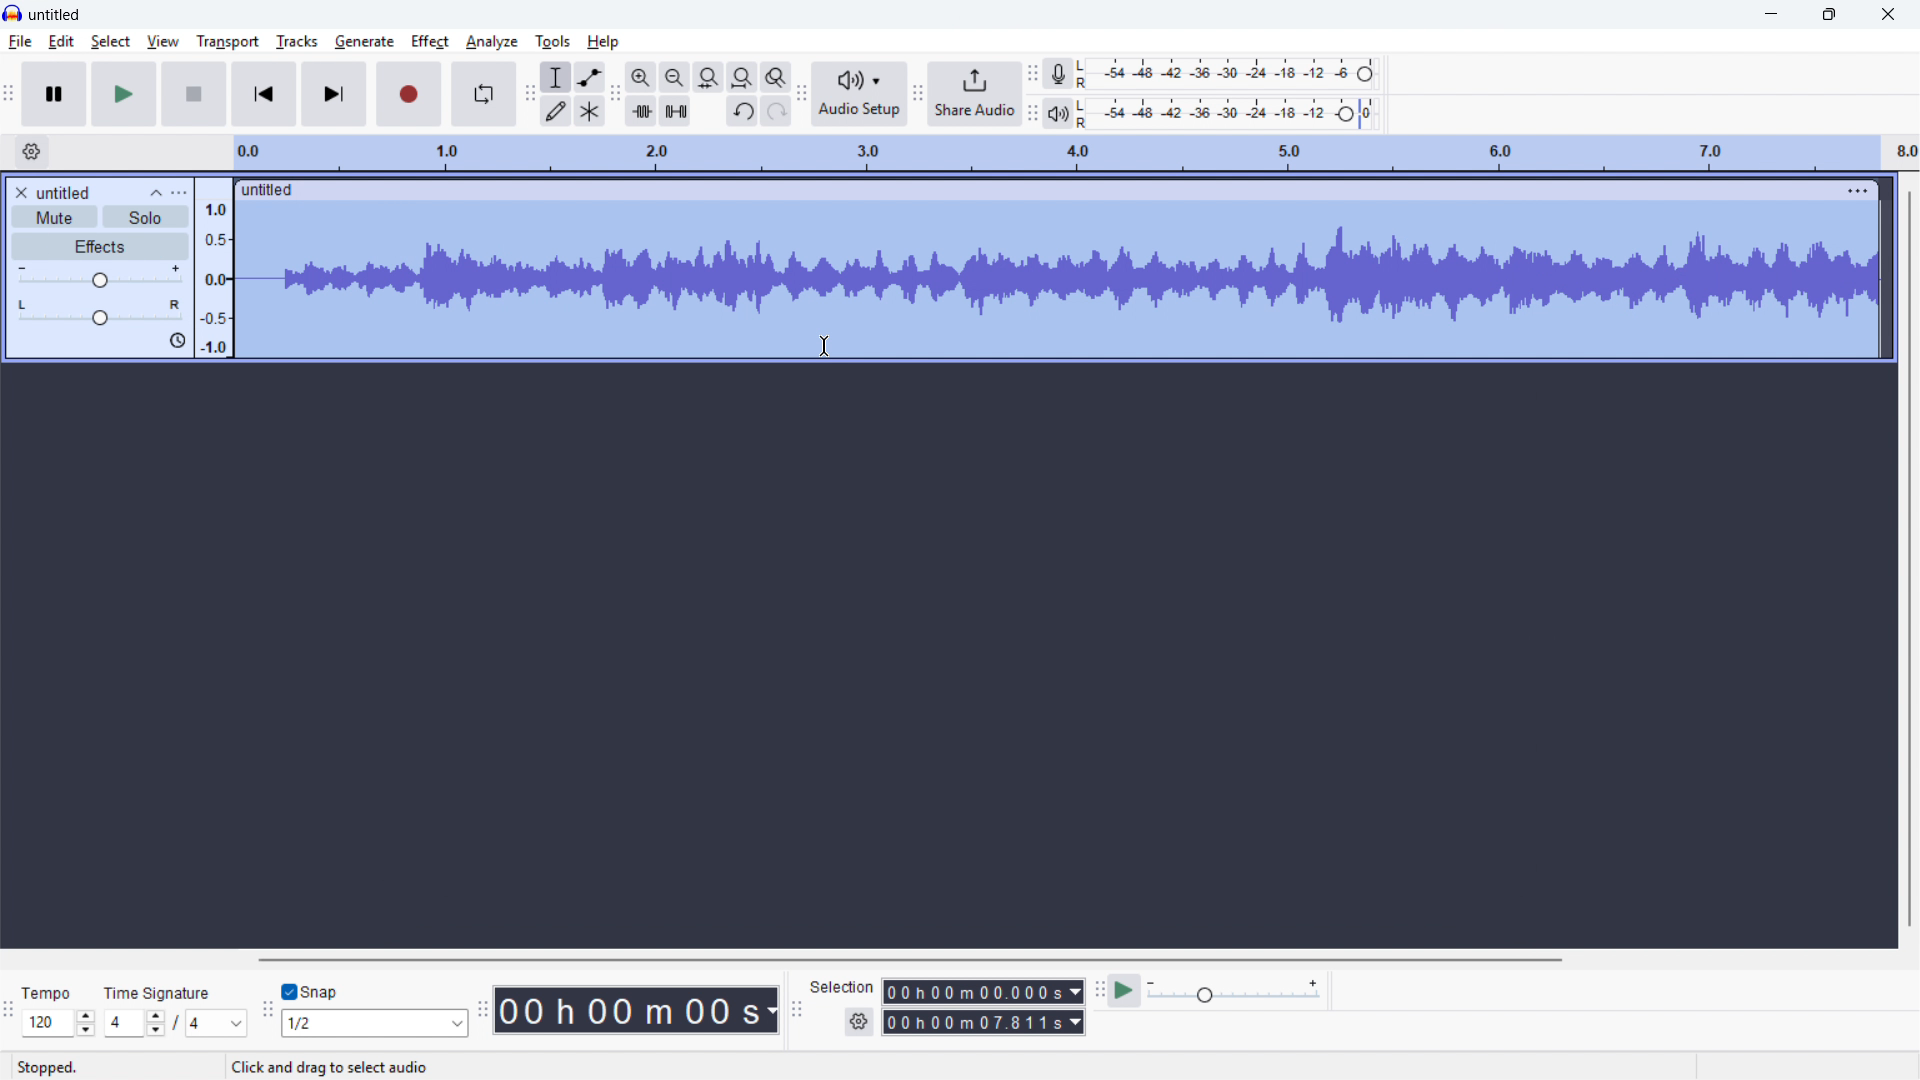  Describe the element at coordinates (55, 94) in the screenshot. I see `pause` at that location.